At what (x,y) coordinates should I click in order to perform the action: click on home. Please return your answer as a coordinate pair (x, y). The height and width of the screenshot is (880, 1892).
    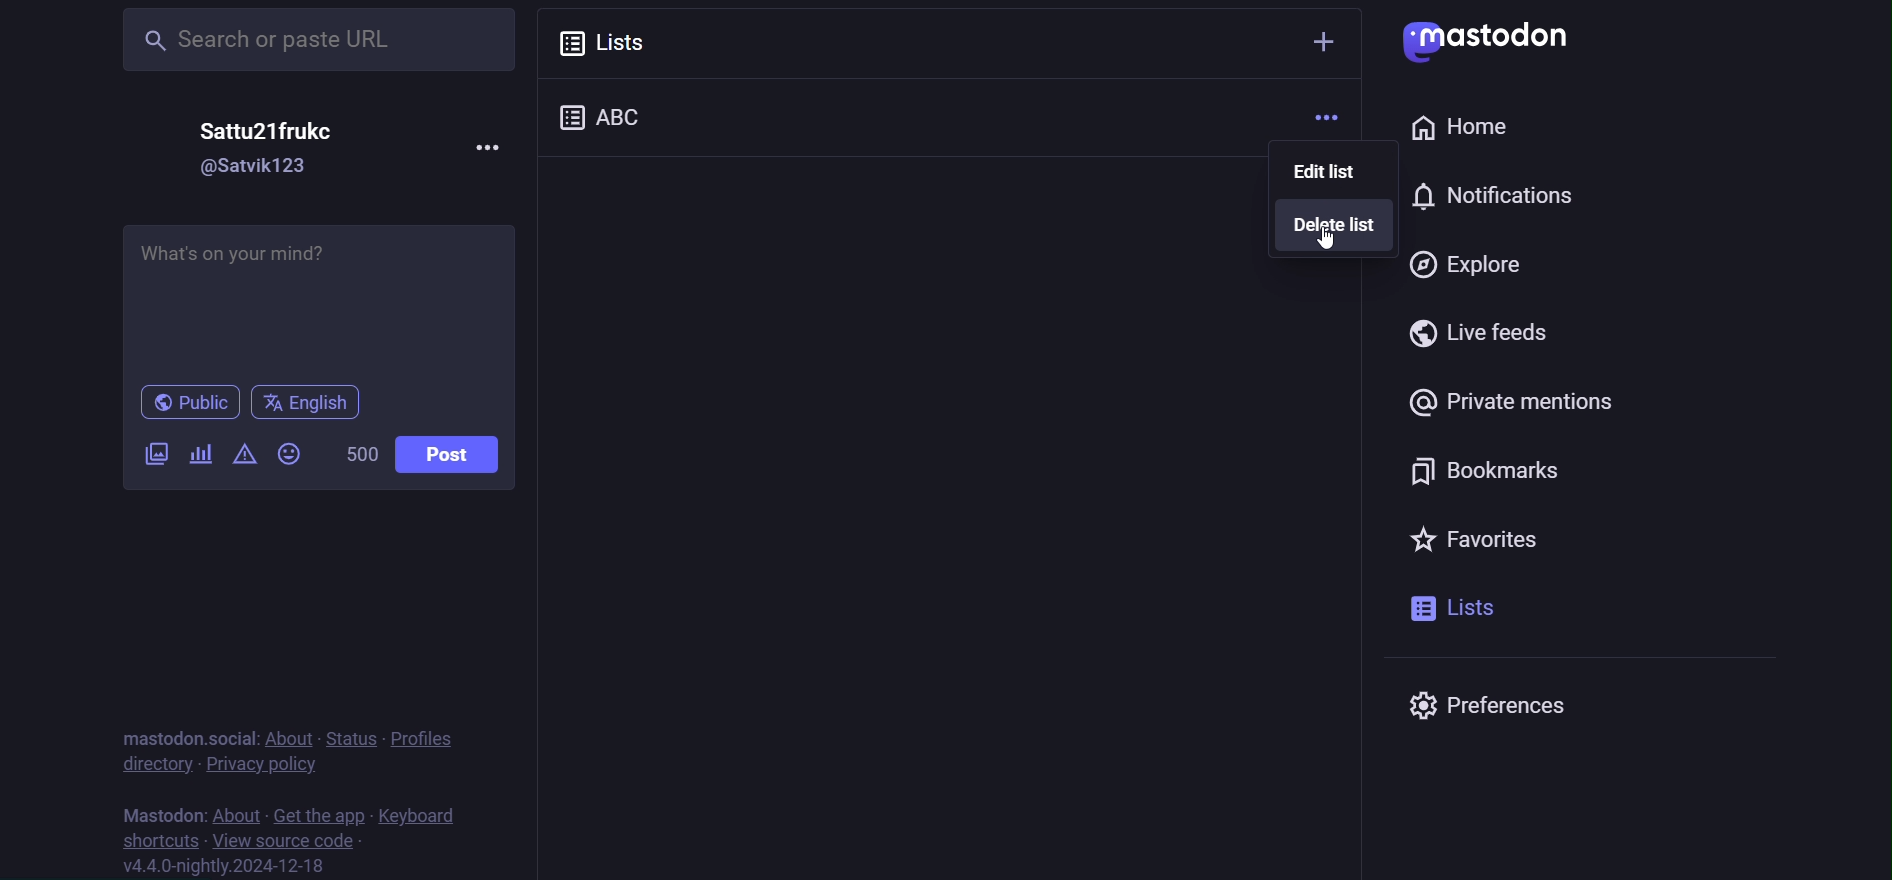
    Looking at the image, I should click on (1458, 128).